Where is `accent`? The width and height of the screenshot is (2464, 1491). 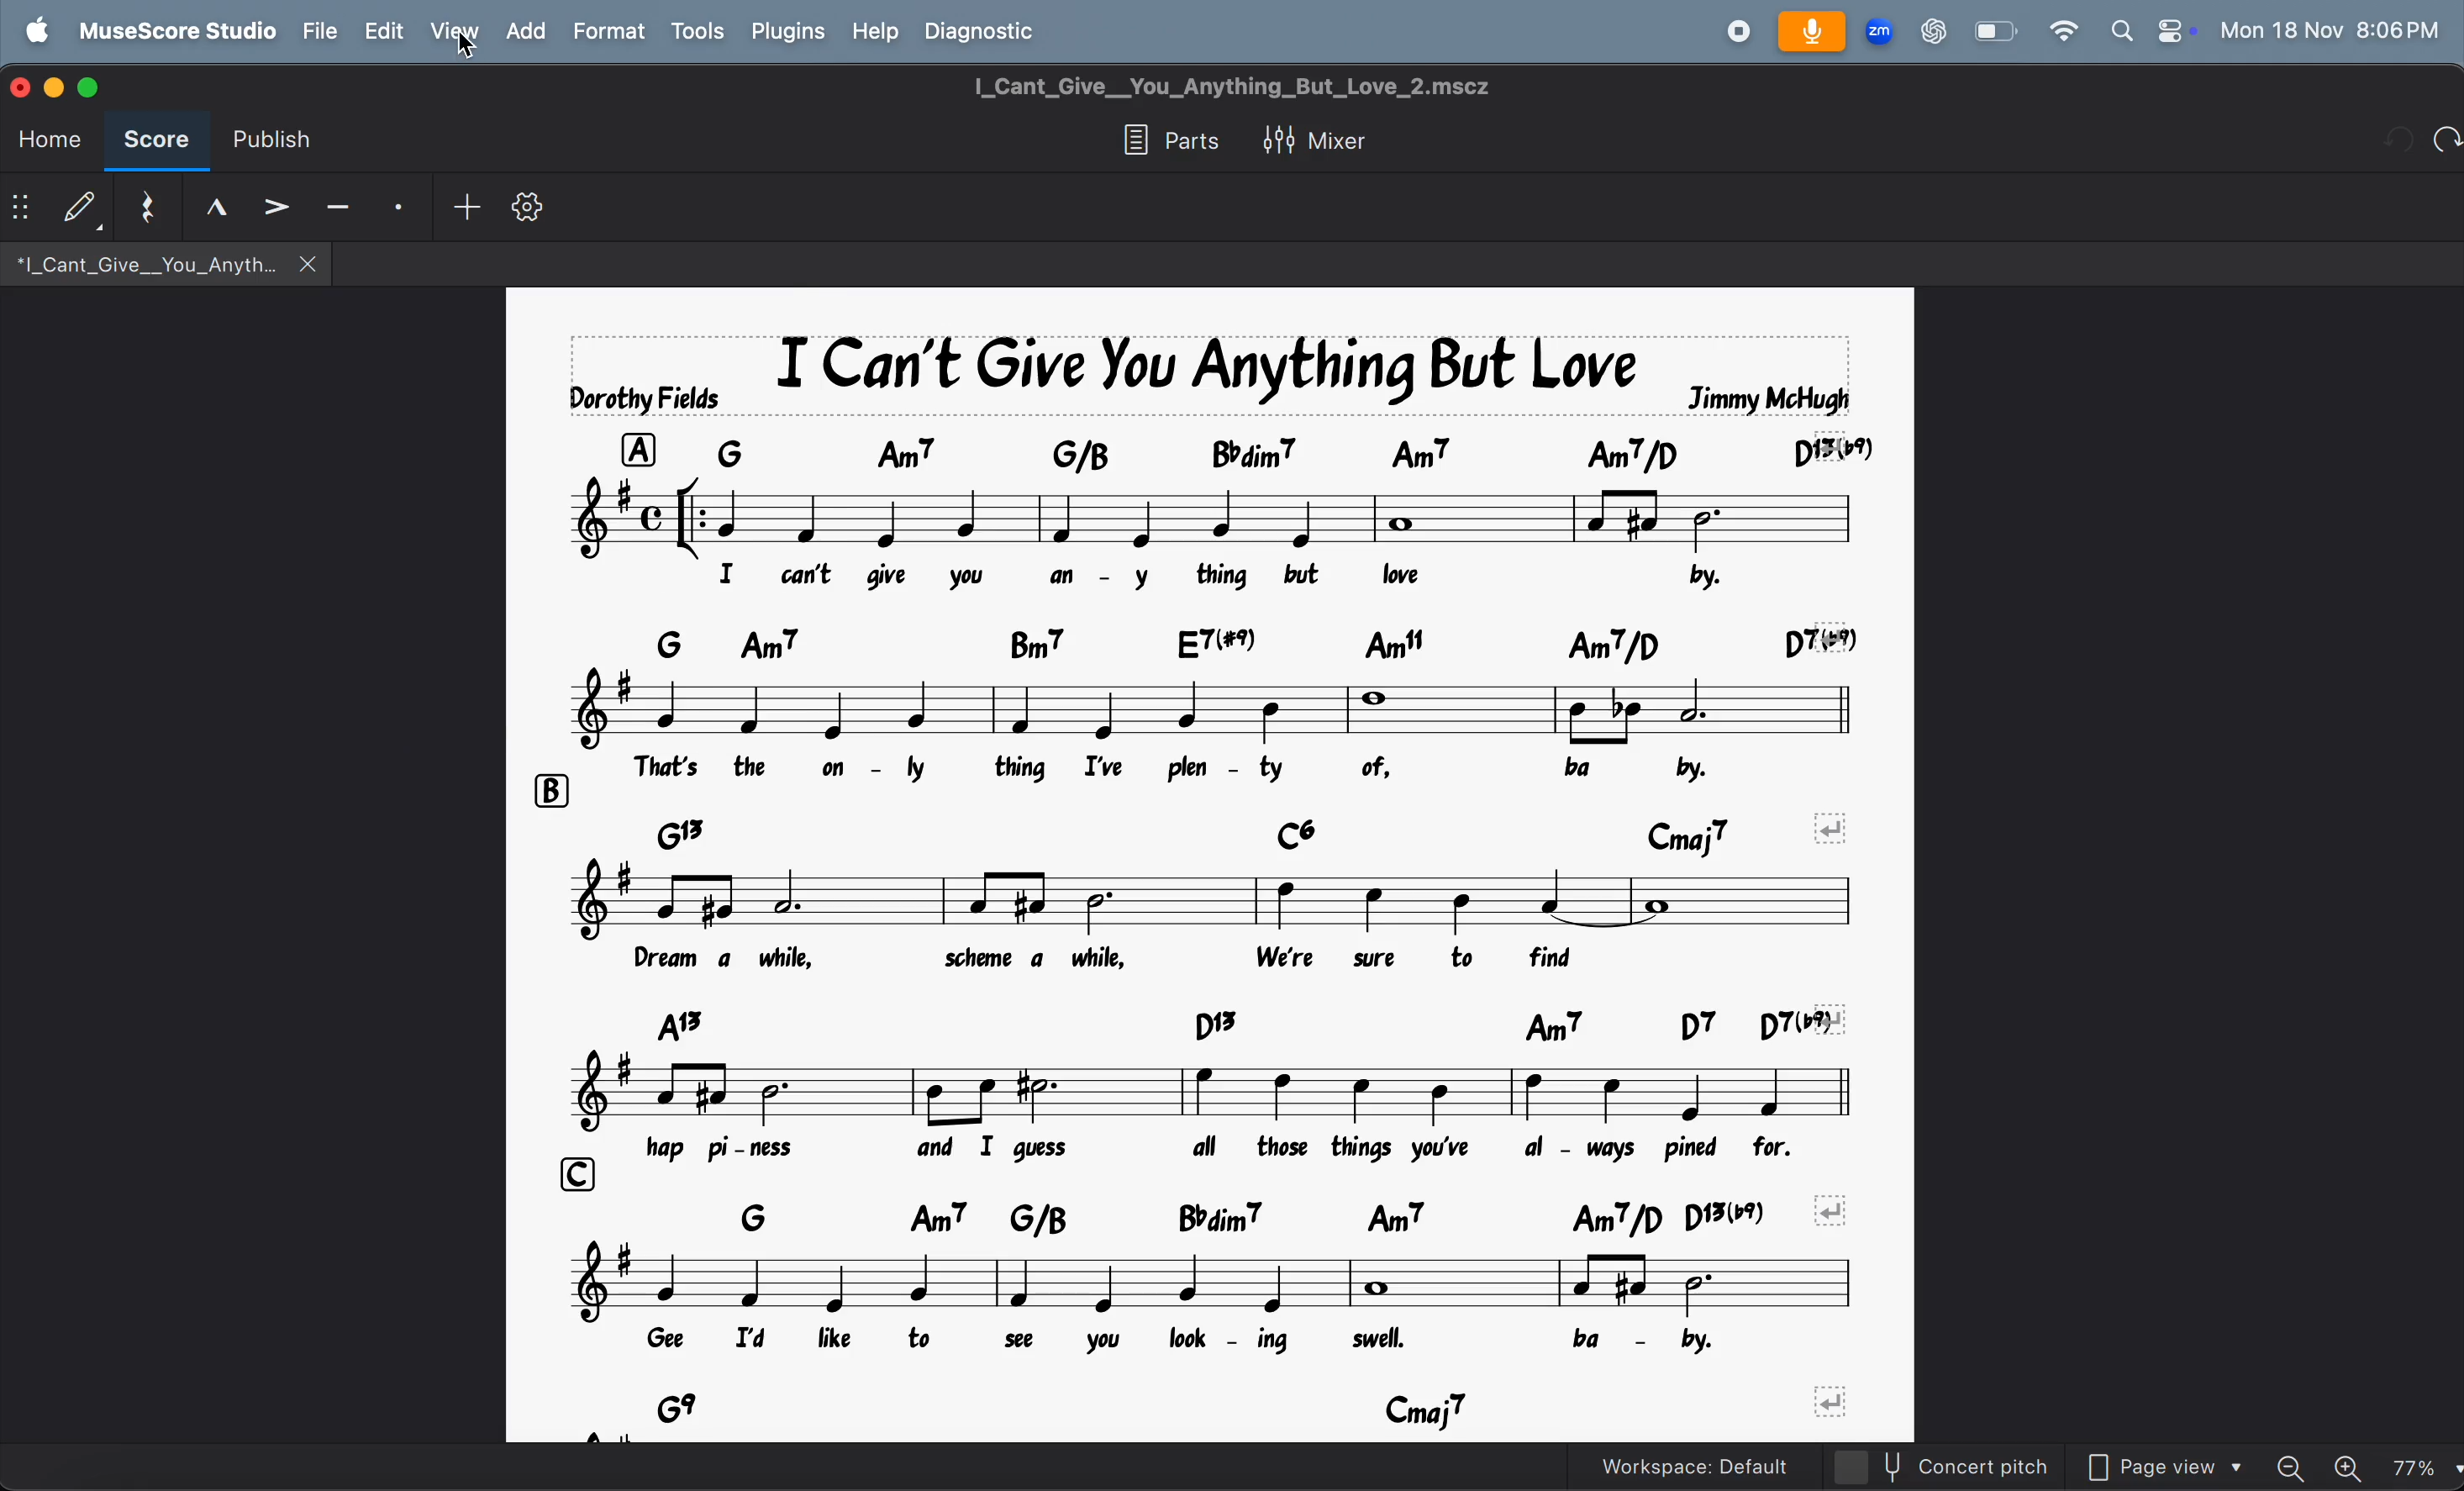 accent is located at coordinates (278, 201).